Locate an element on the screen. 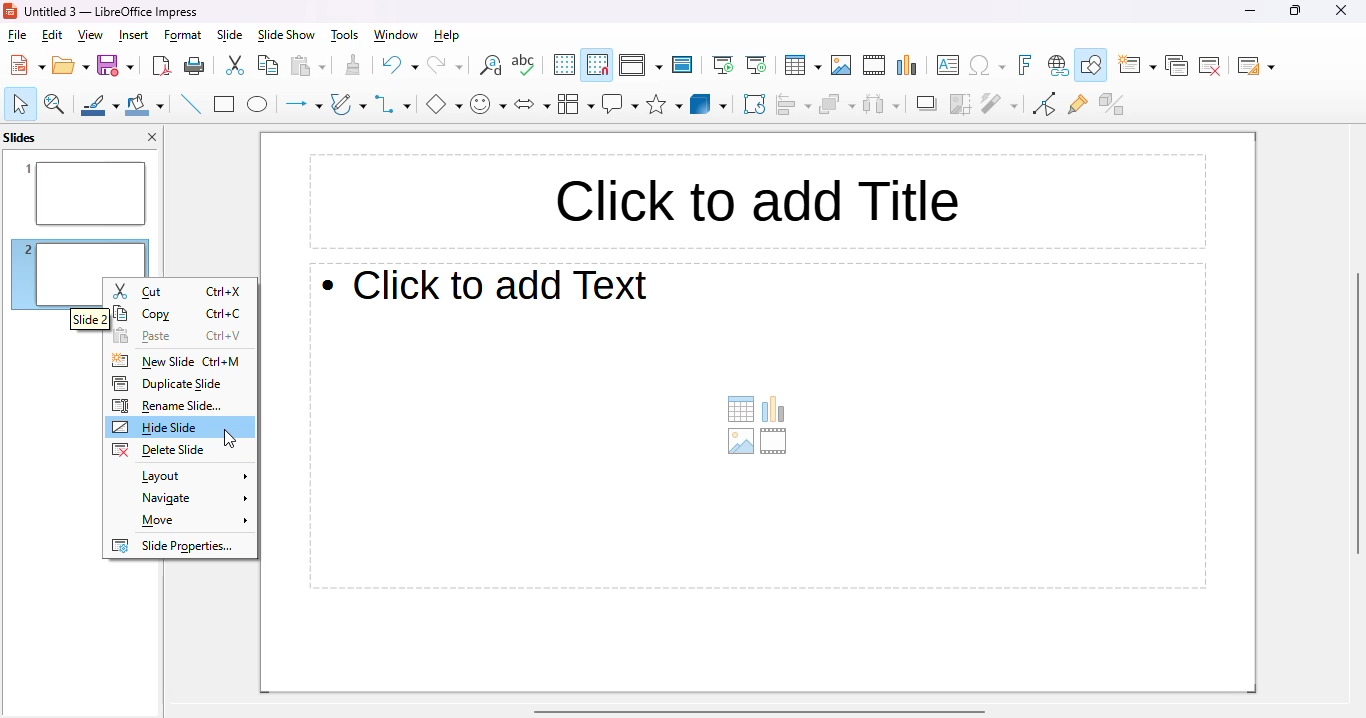  clone formatting is located at coordinates (353, 65).